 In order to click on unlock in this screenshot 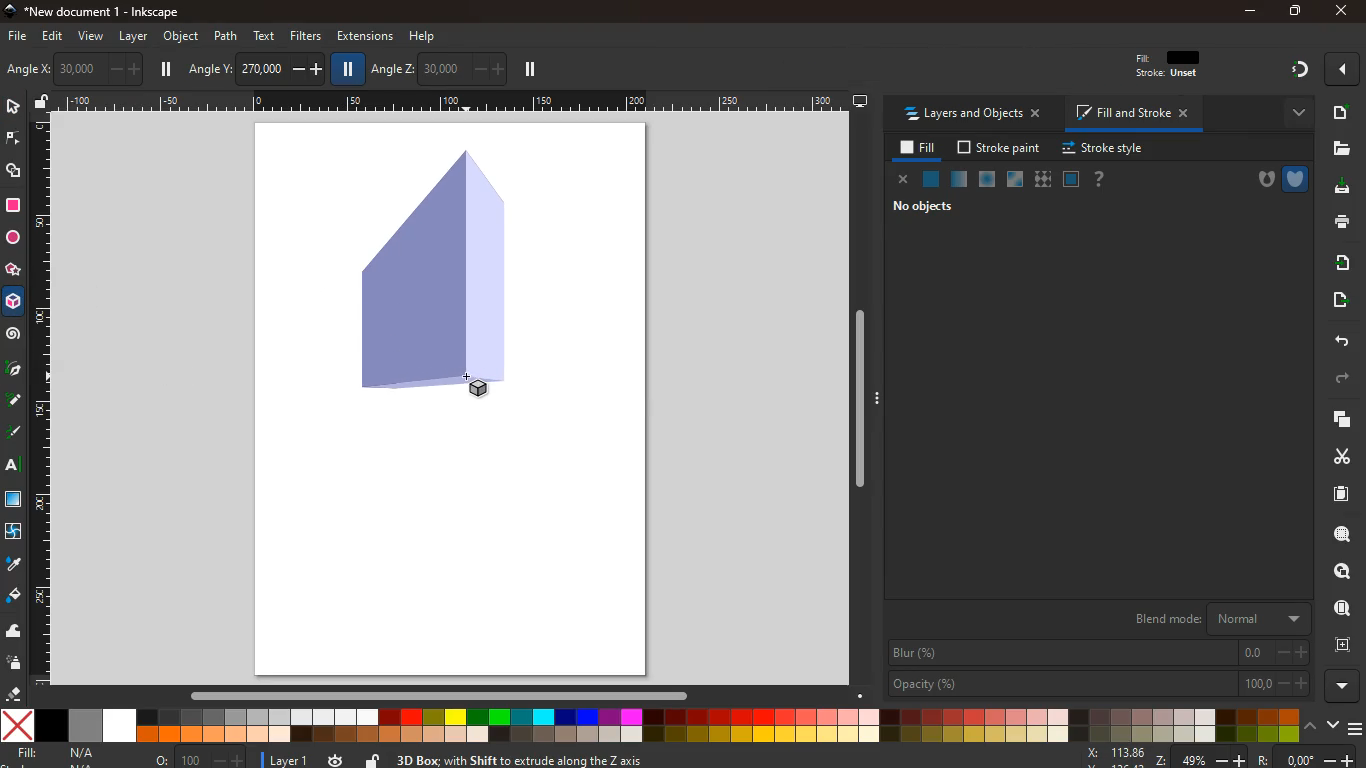, I will do `click(372, 758)`.